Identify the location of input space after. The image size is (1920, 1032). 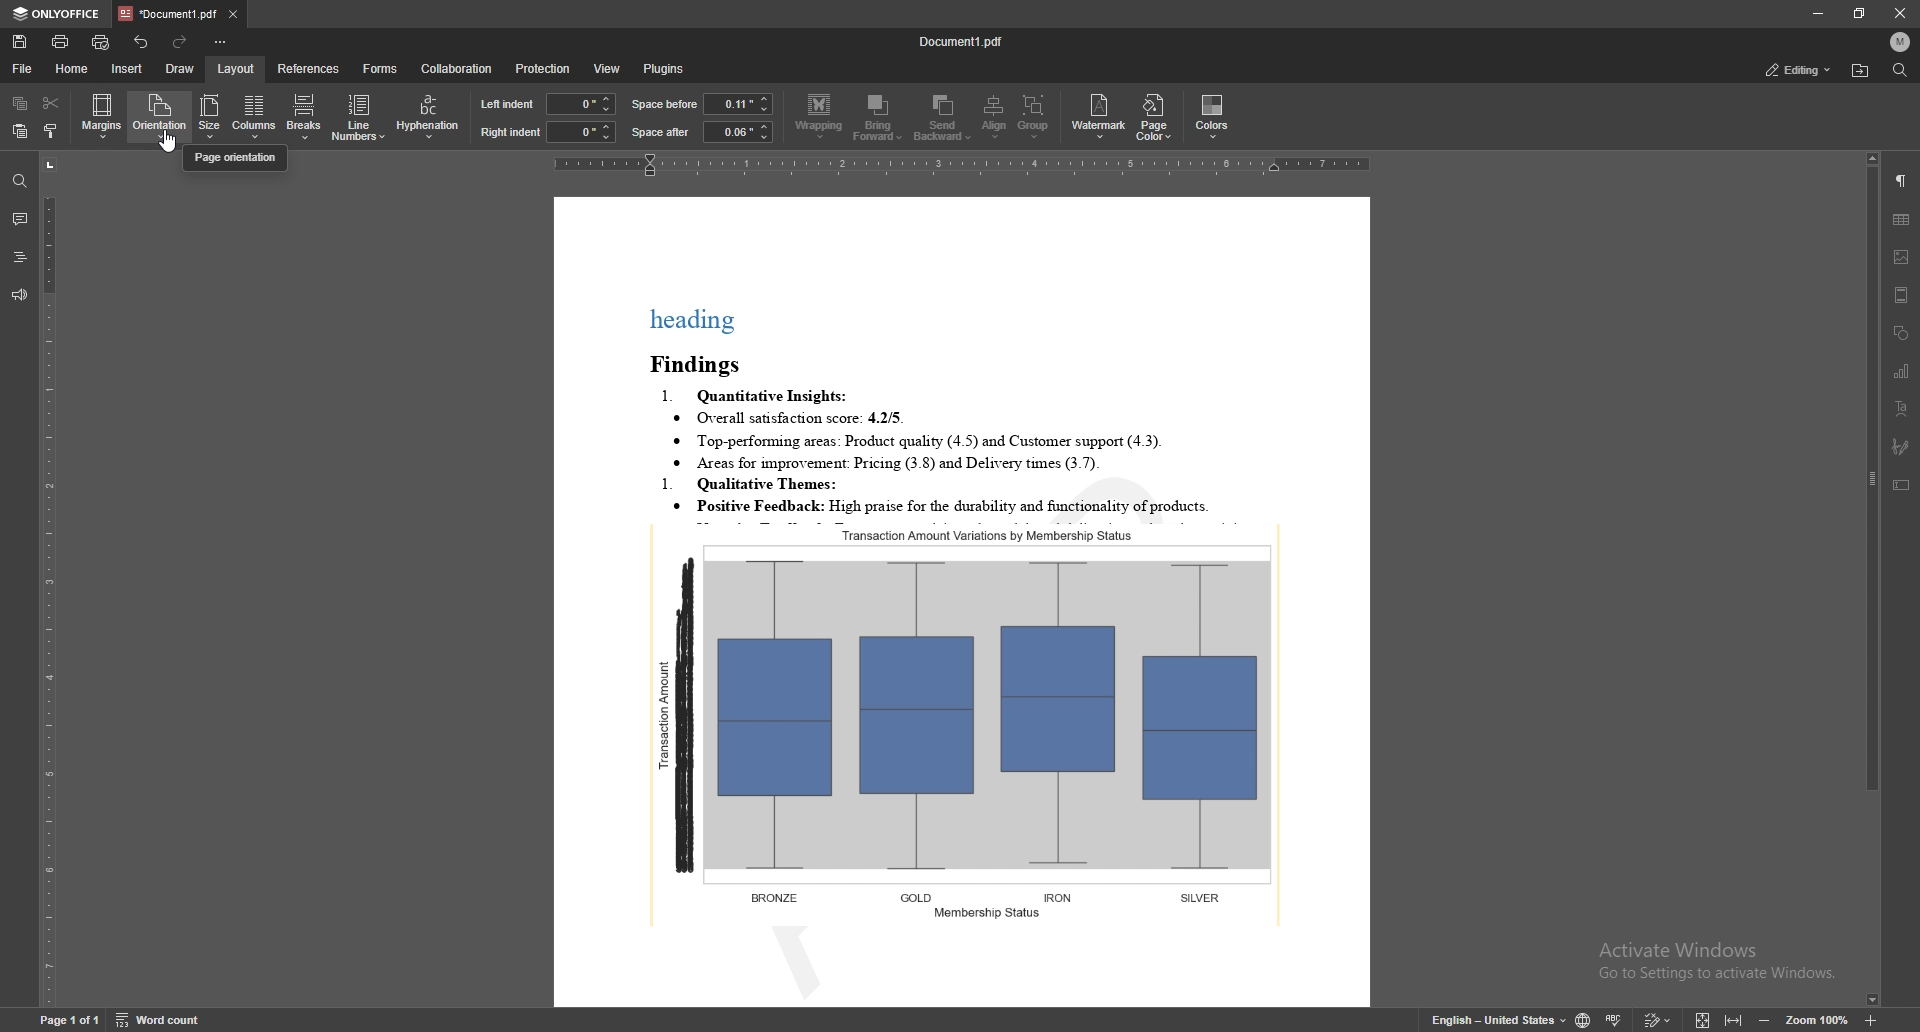
(736, 132).